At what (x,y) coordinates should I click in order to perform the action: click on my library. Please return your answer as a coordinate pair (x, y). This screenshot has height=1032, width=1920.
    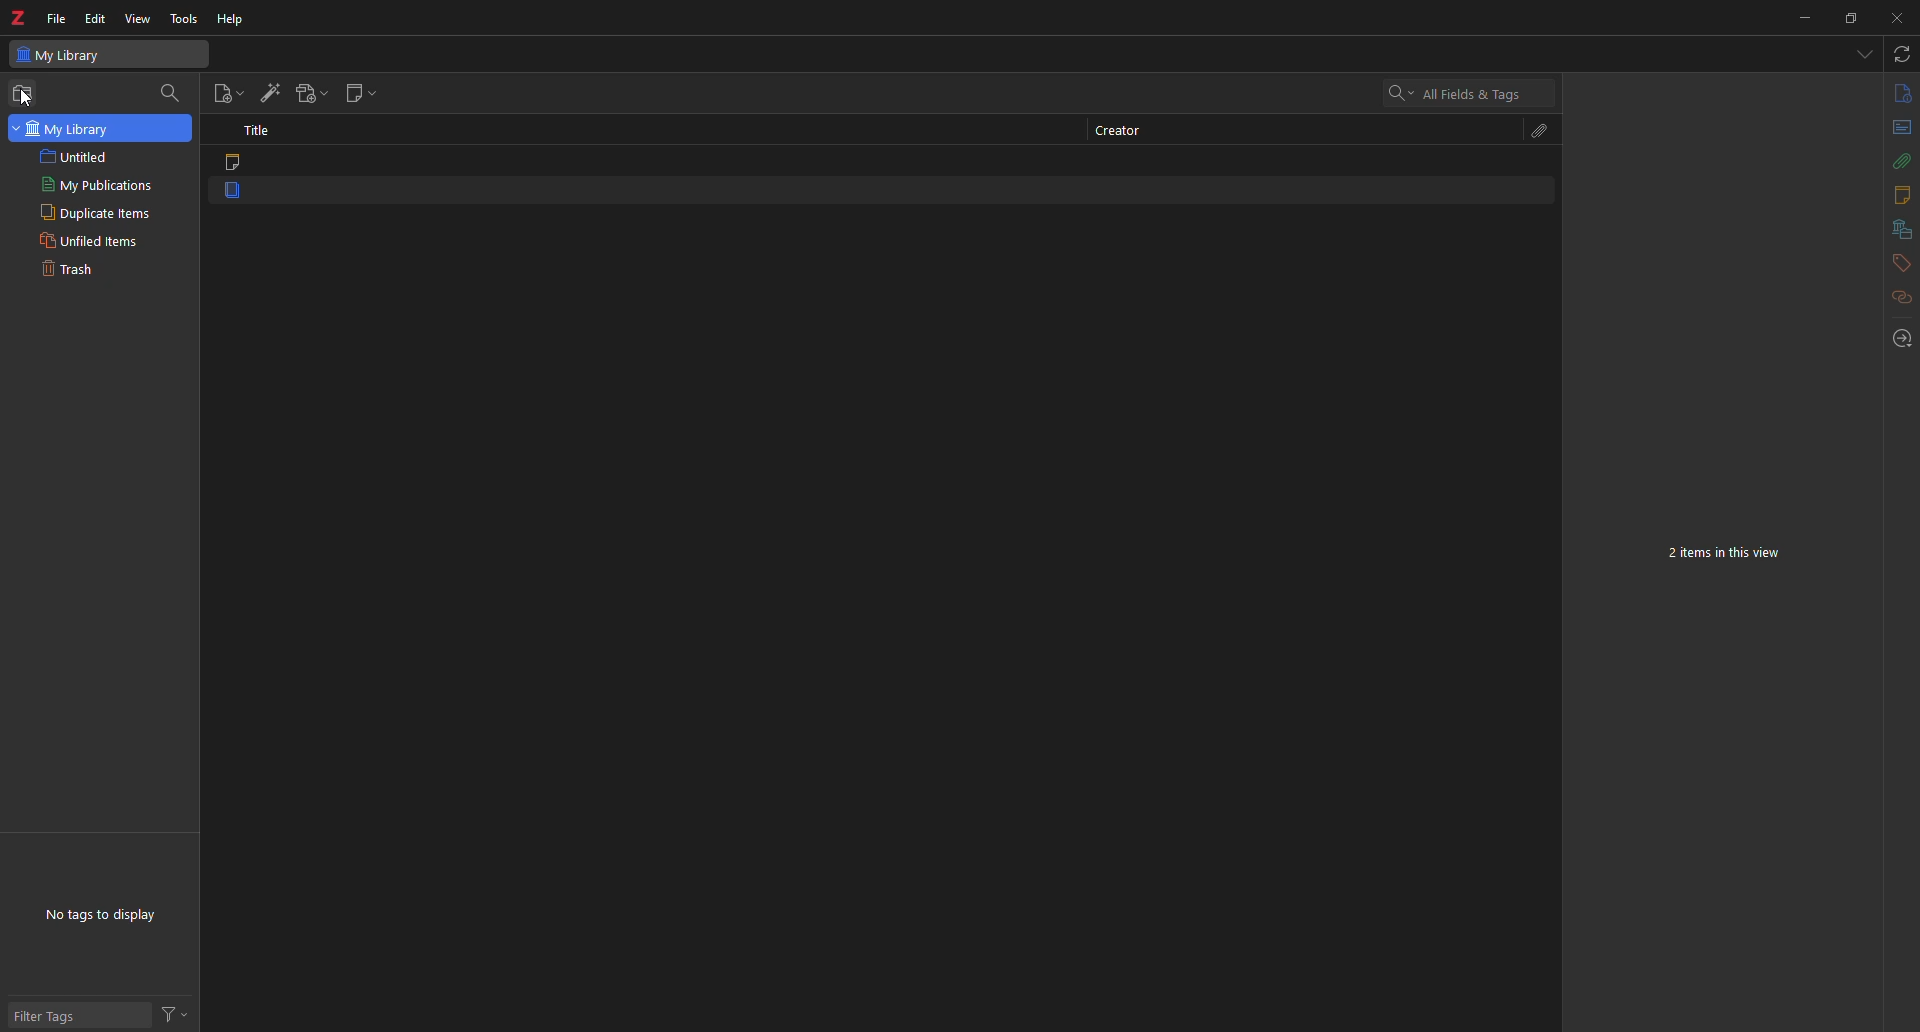
    Looking at the image, I should click on (99, 128).